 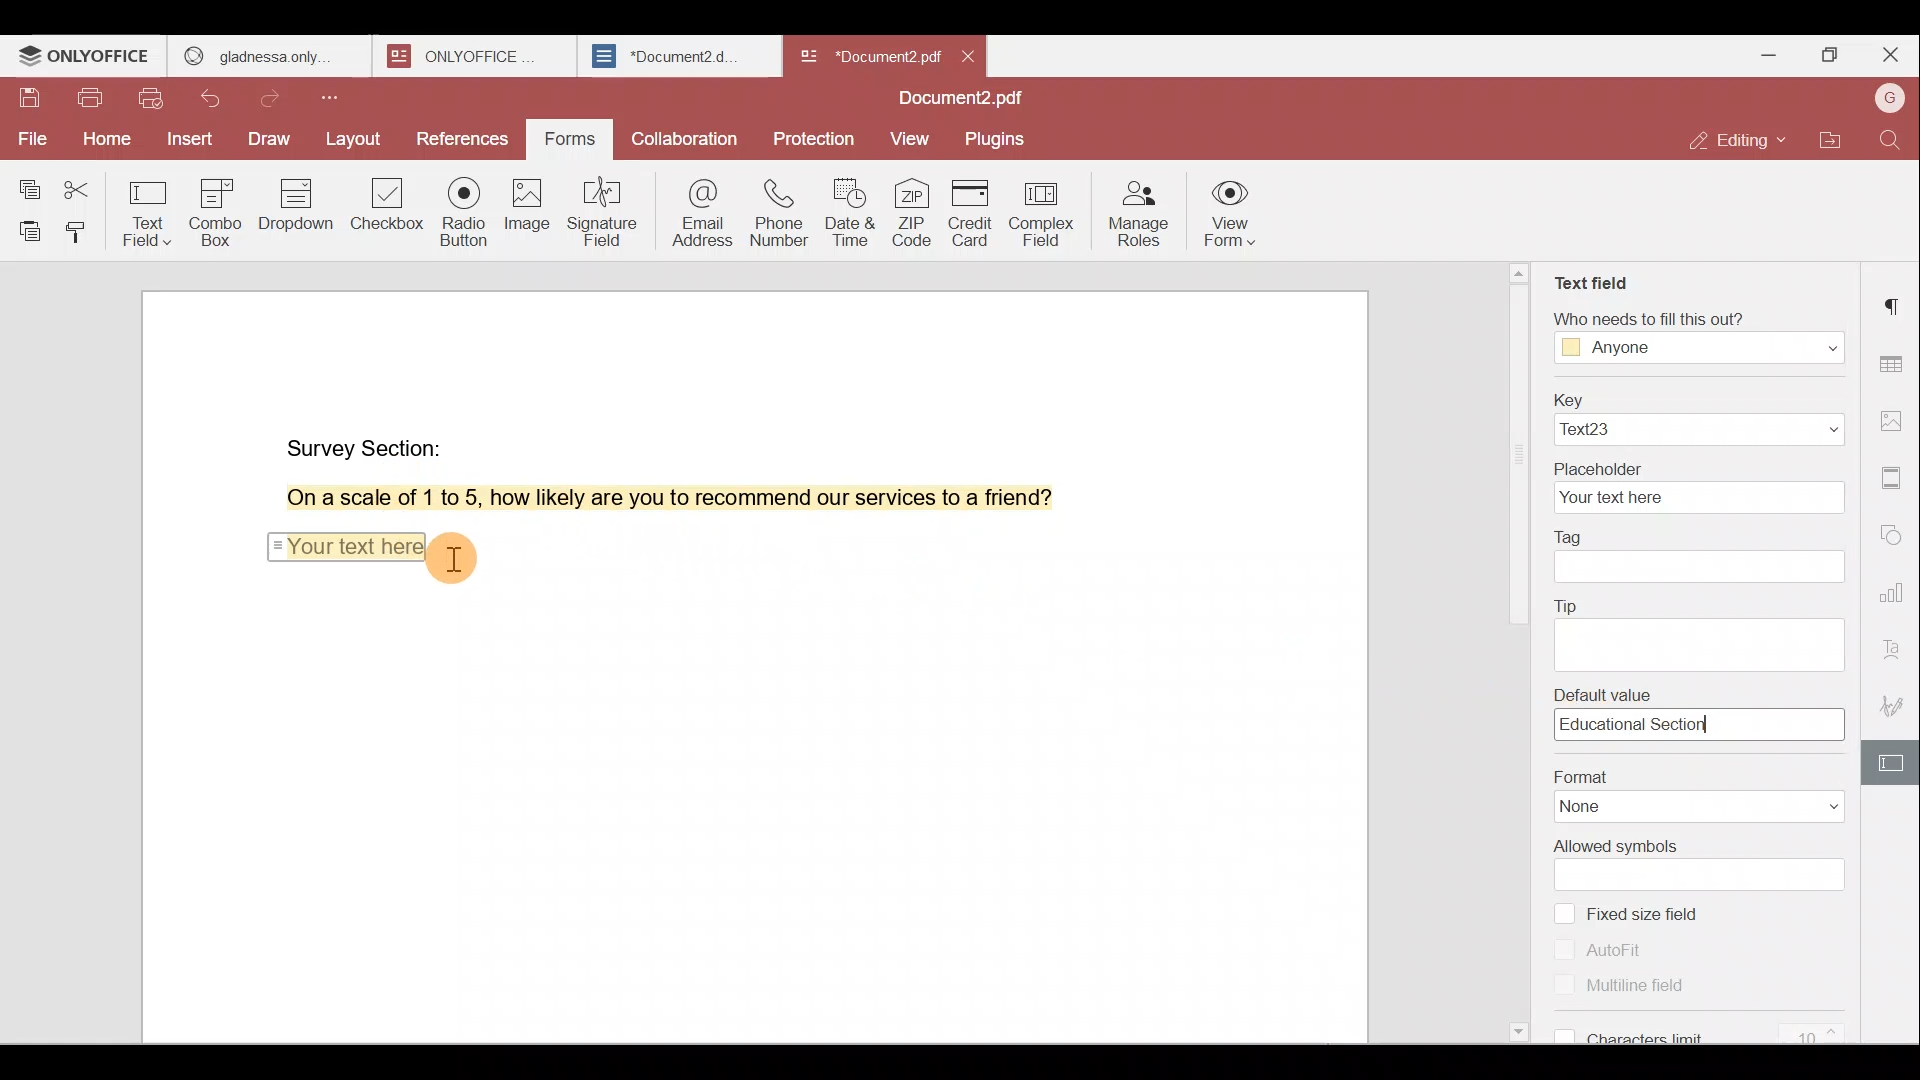 I want to click on Radio, so click(x=465, y=215).